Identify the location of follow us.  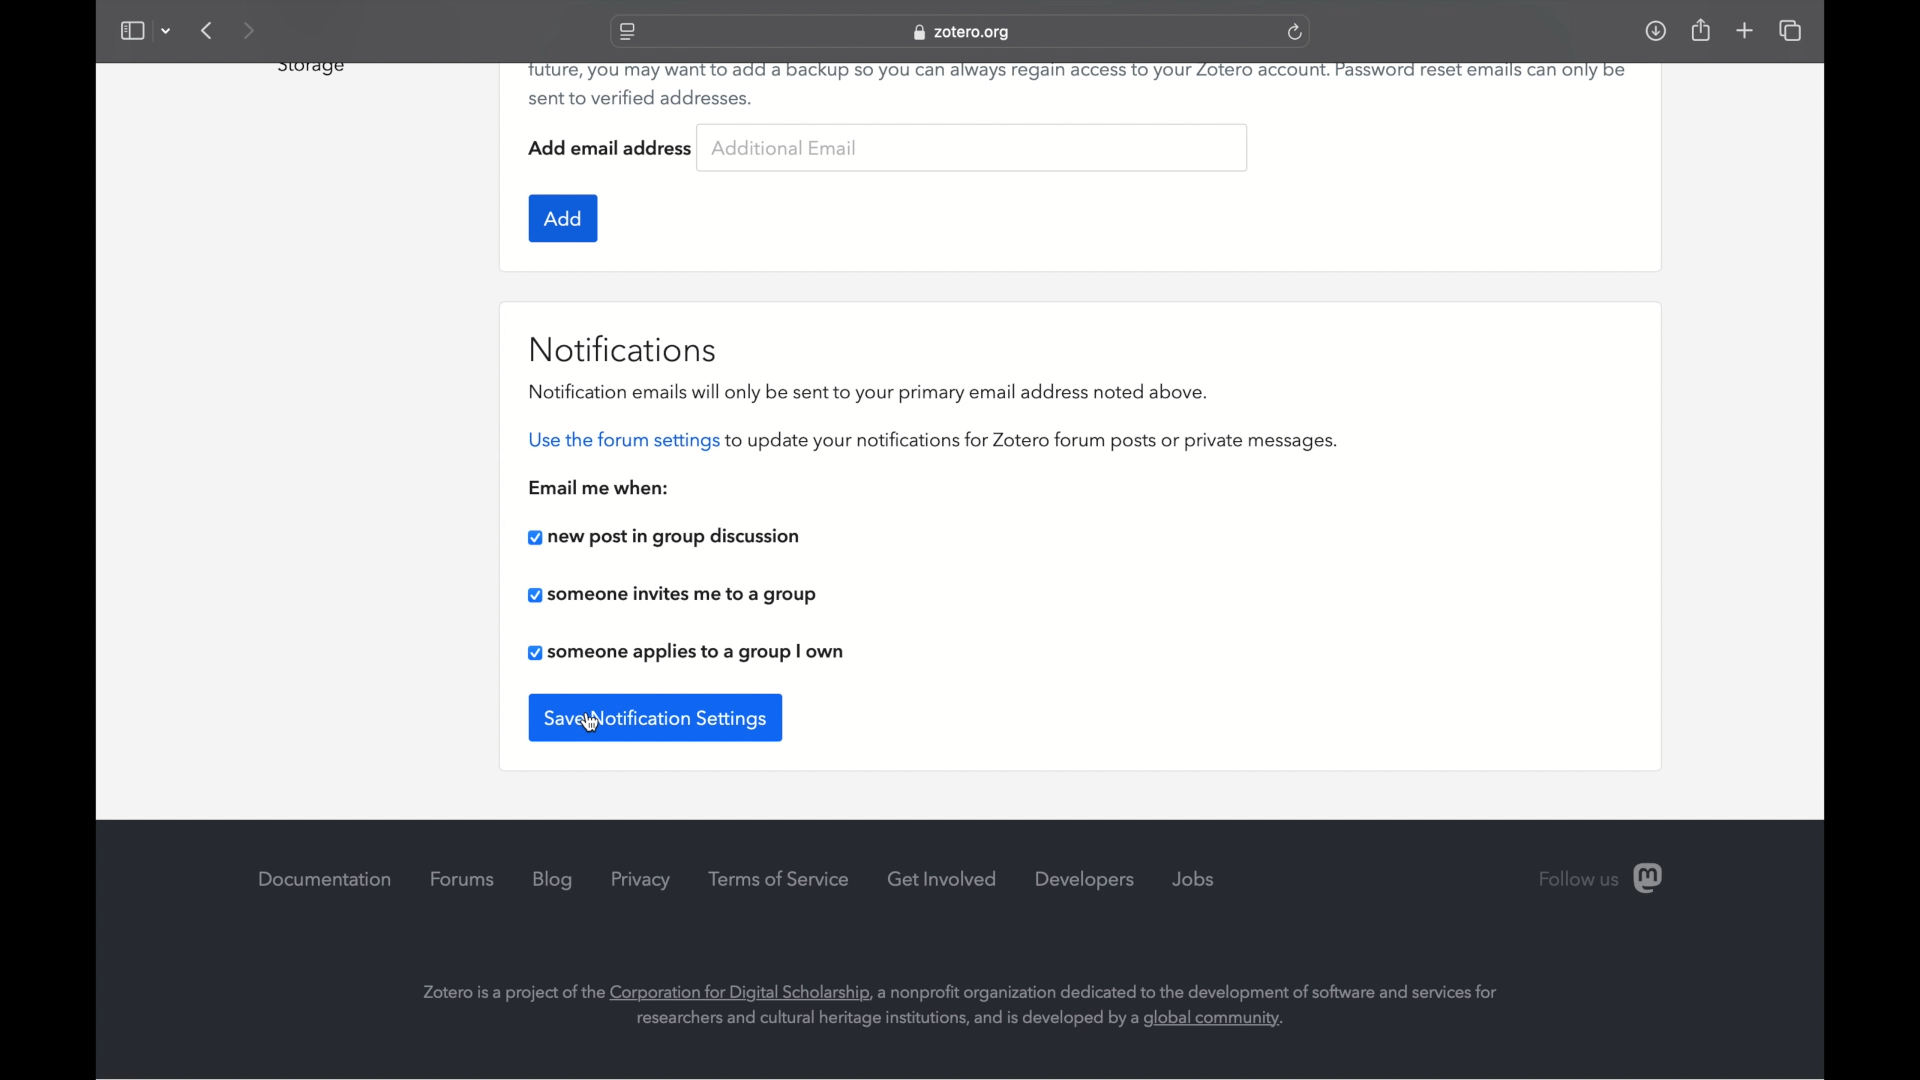
(1603, 880).